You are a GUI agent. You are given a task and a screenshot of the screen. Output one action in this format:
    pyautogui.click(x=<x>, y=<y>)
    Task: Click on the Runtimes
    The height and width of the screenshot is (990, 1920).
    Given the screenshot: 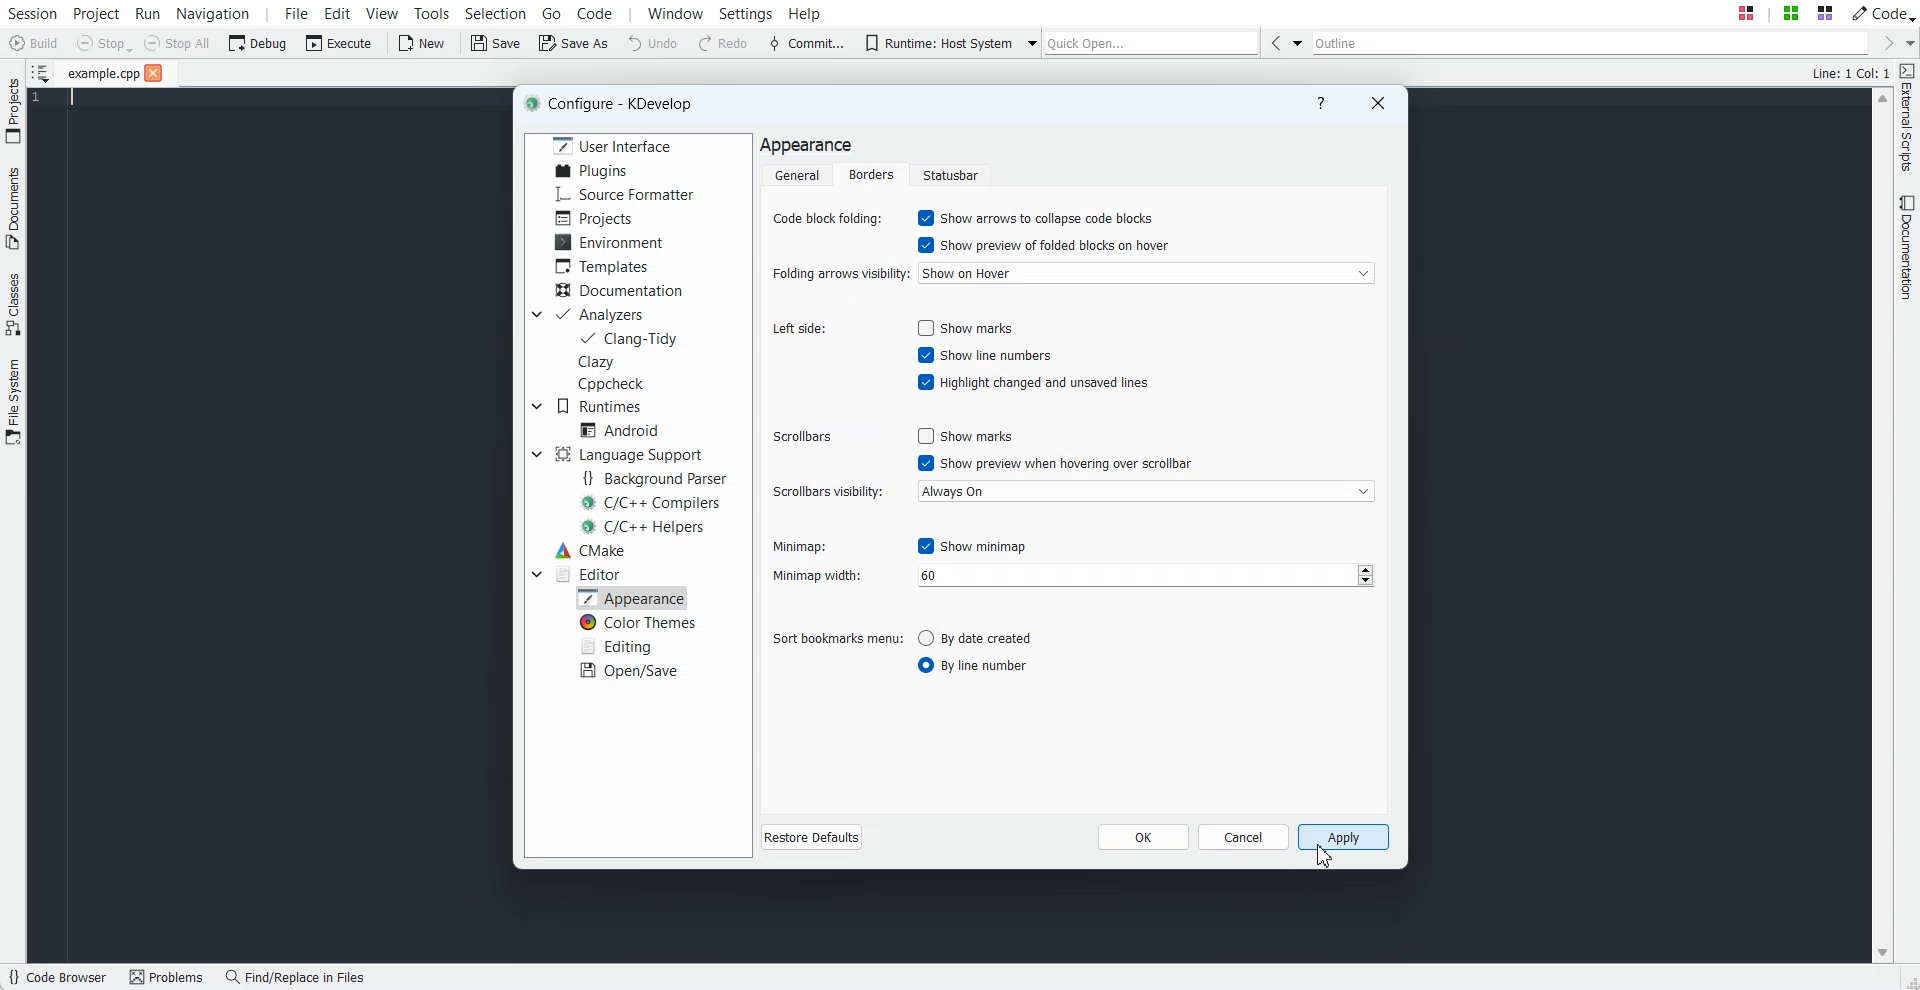 What is the action you would take?
    pyautogui.click(x=599, y=405)
    